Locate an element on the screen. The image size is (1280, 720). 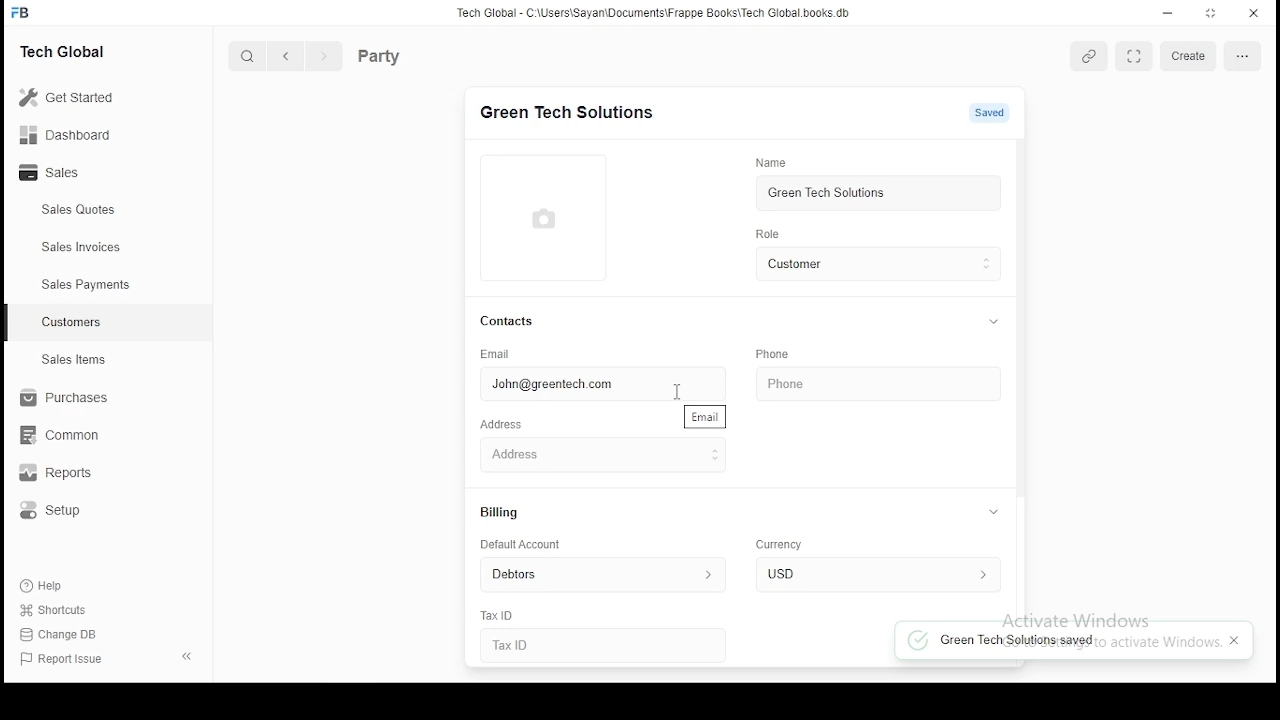
setup is located at coordinates (58, 513).